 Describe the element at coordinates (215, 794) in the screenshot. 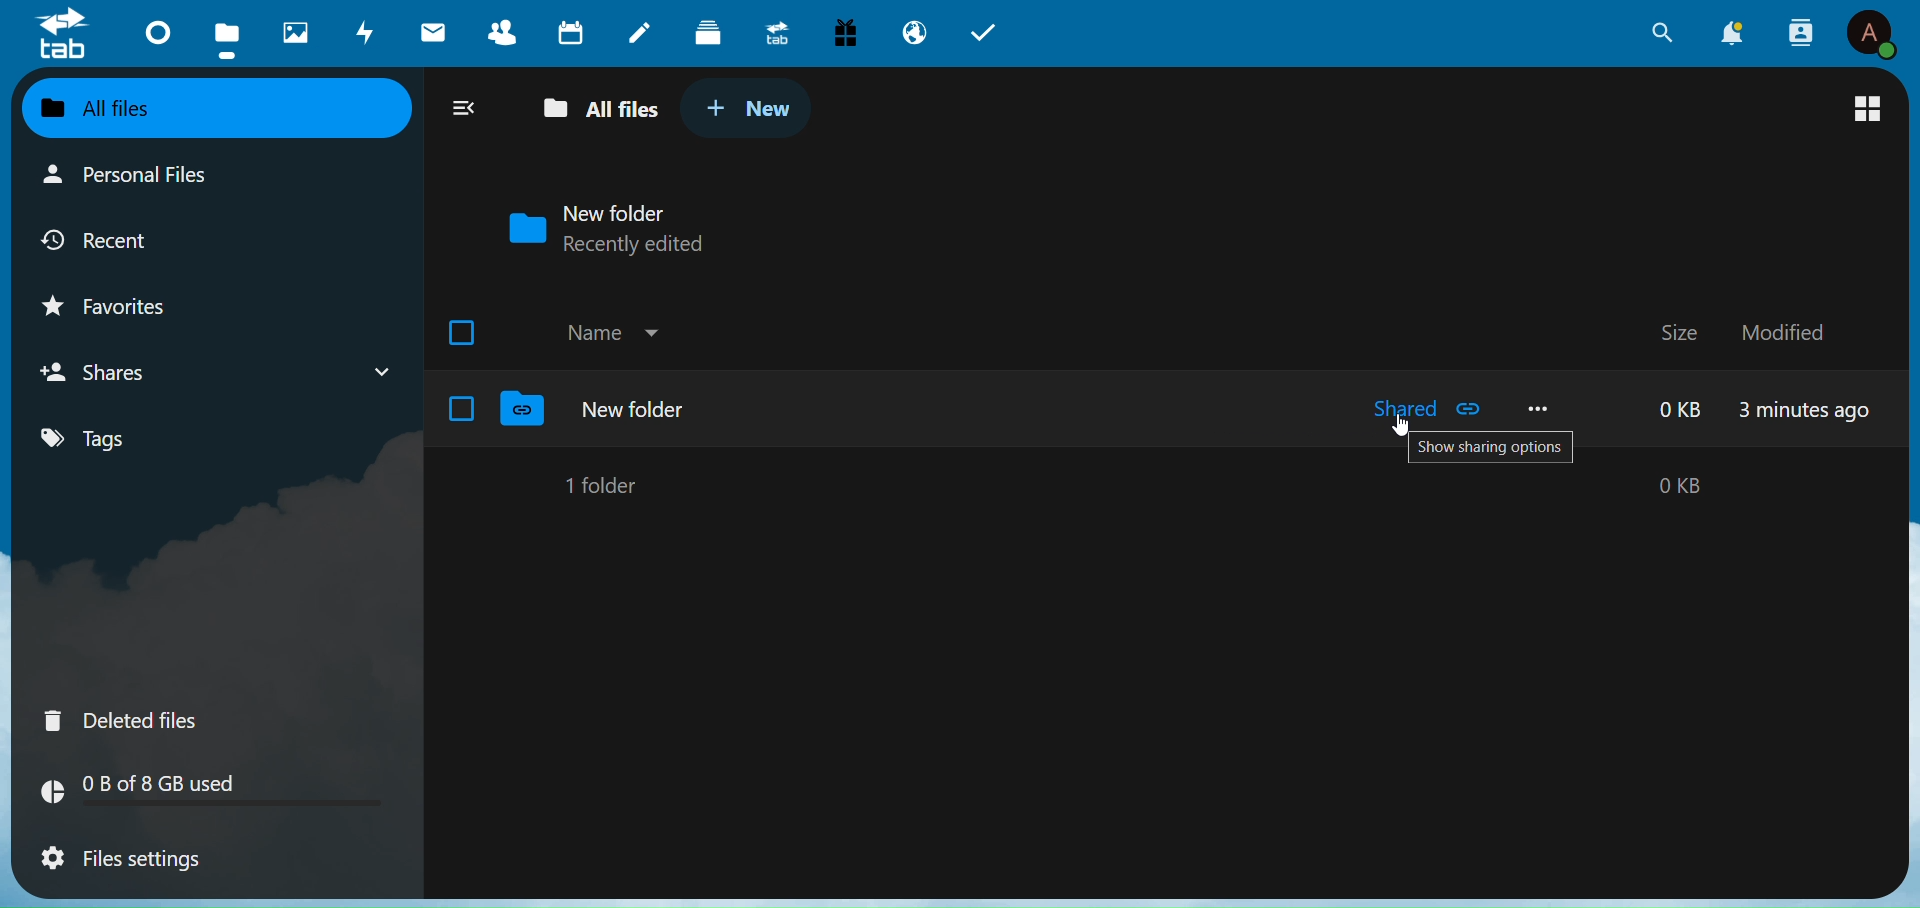

I see `GB Used` at that location.